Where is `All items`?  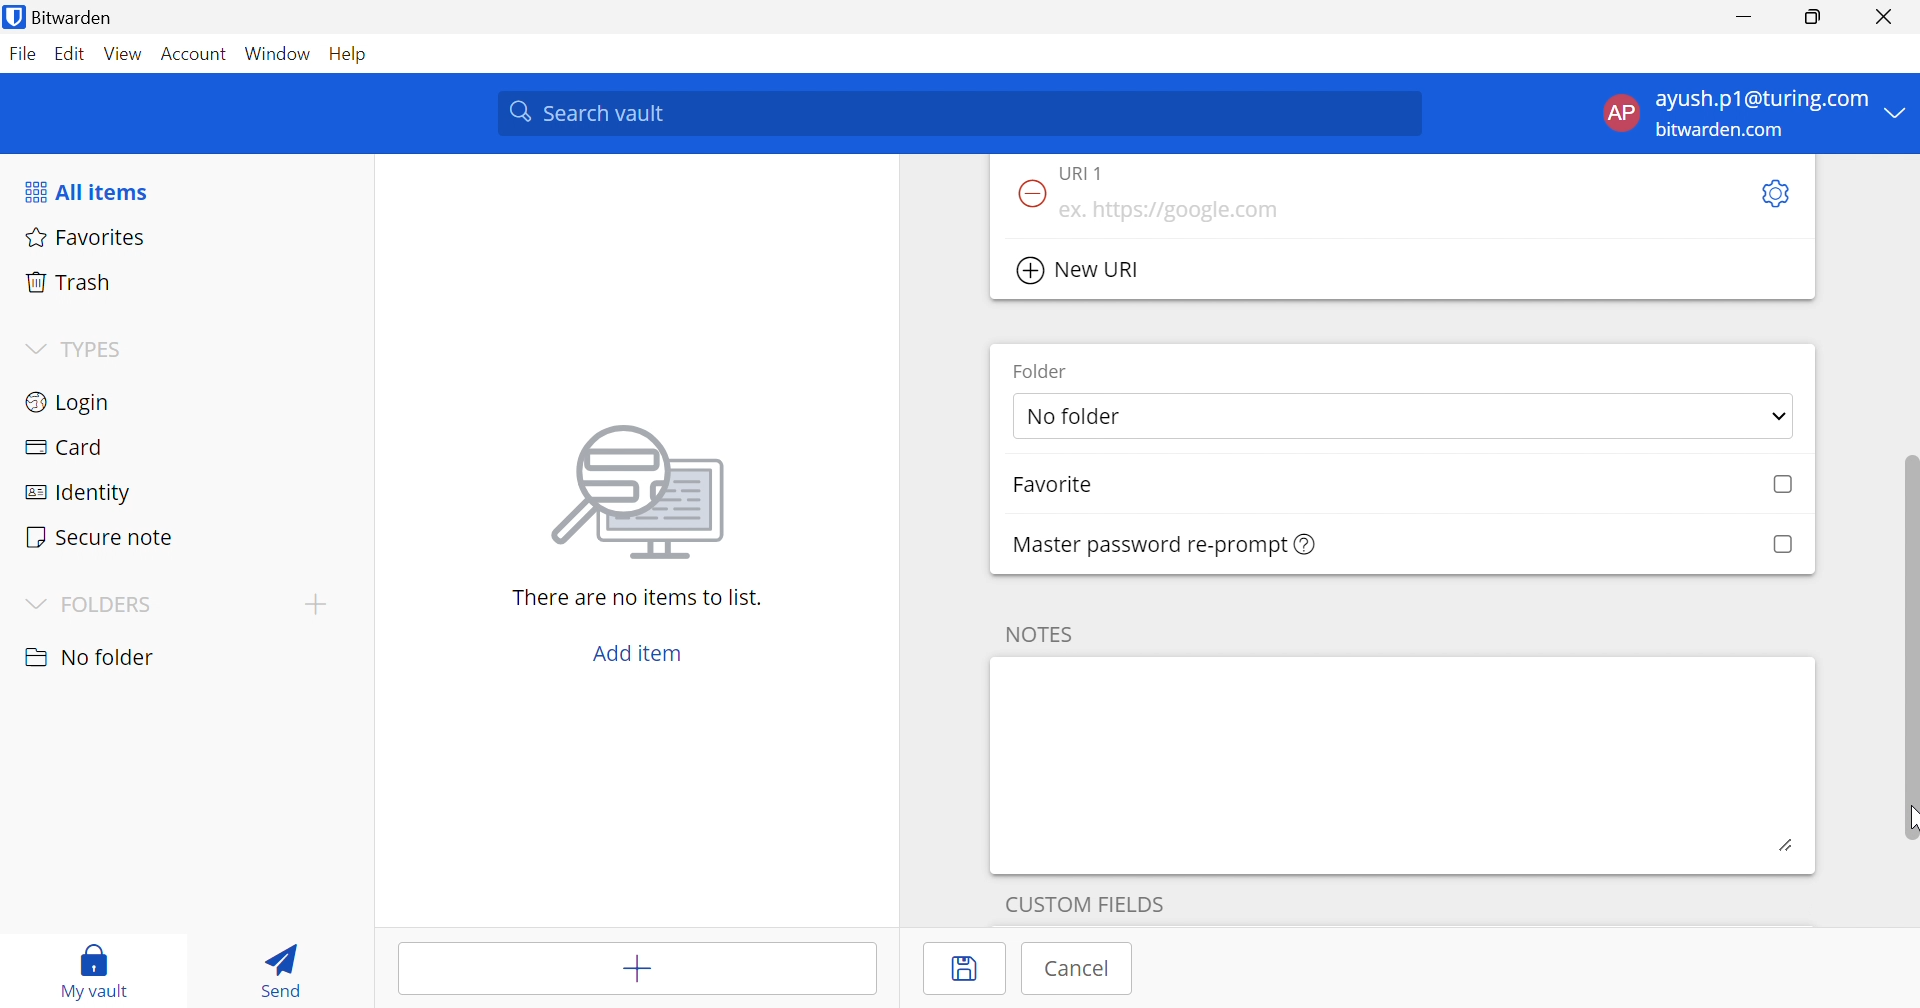 All items is located at coordinates (85, 192).